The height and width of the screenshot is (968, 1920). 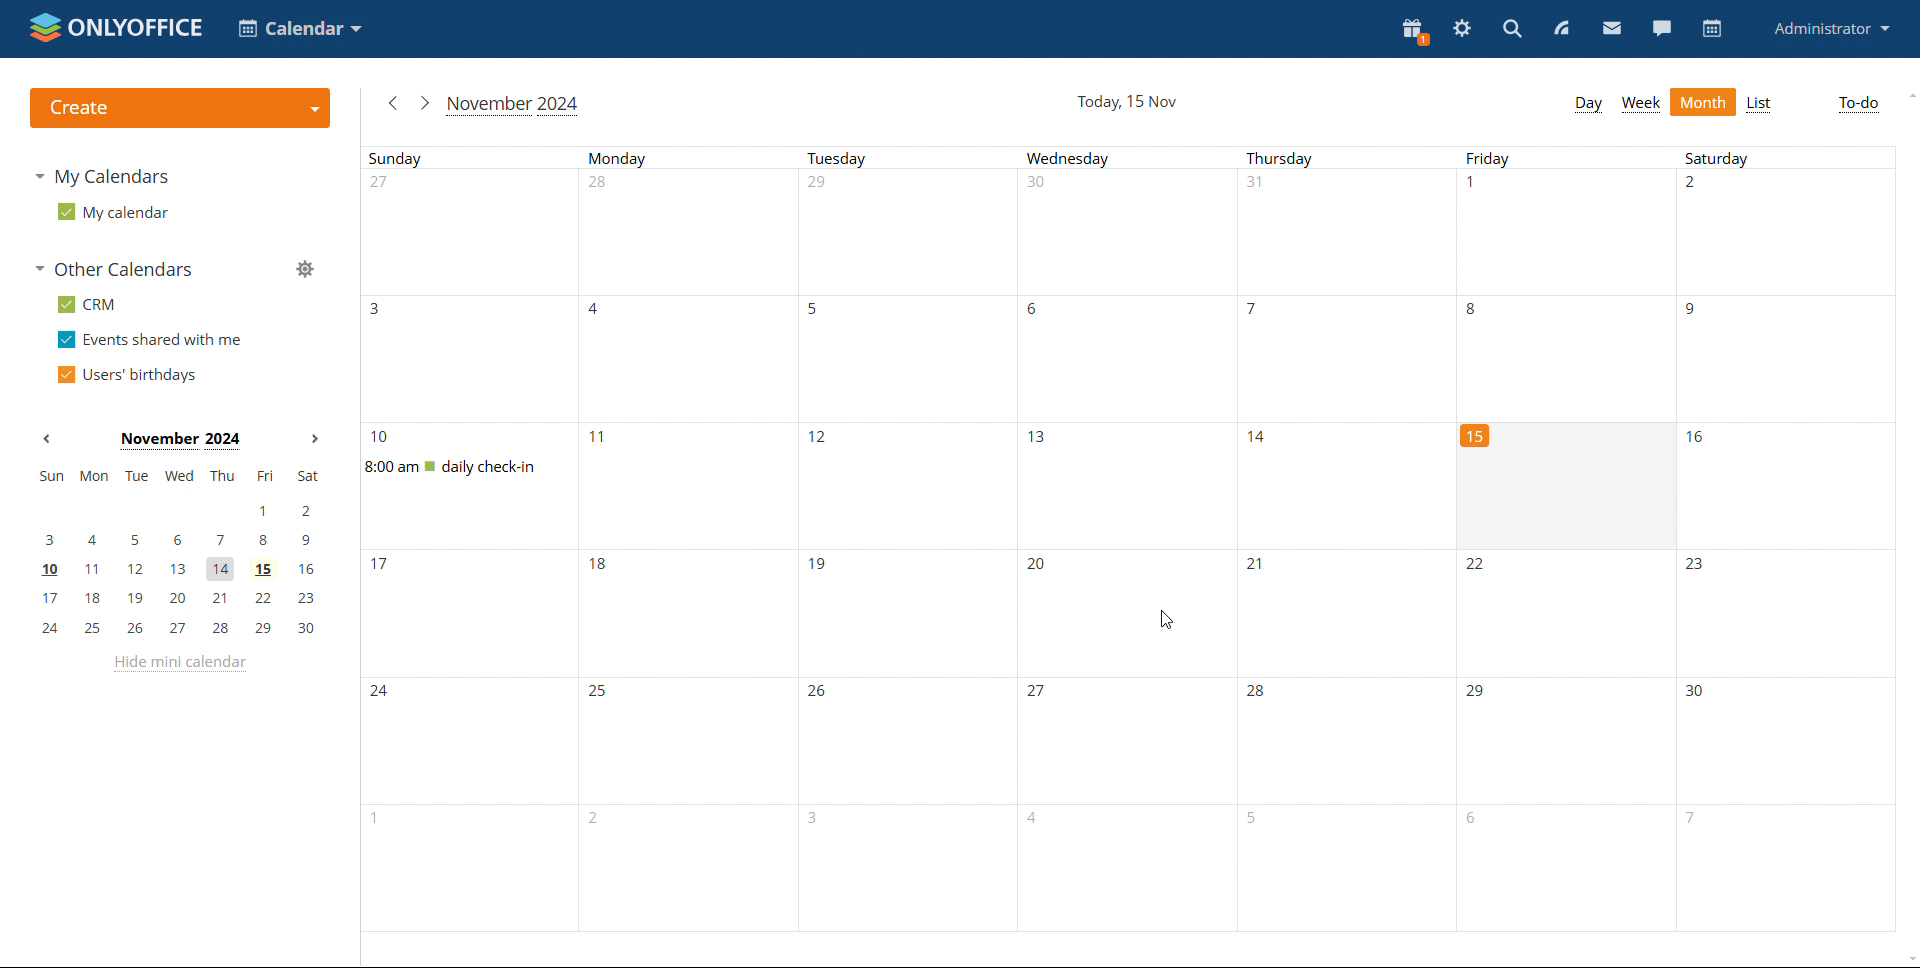 I want to click on Number, so click(x=380, y=568).